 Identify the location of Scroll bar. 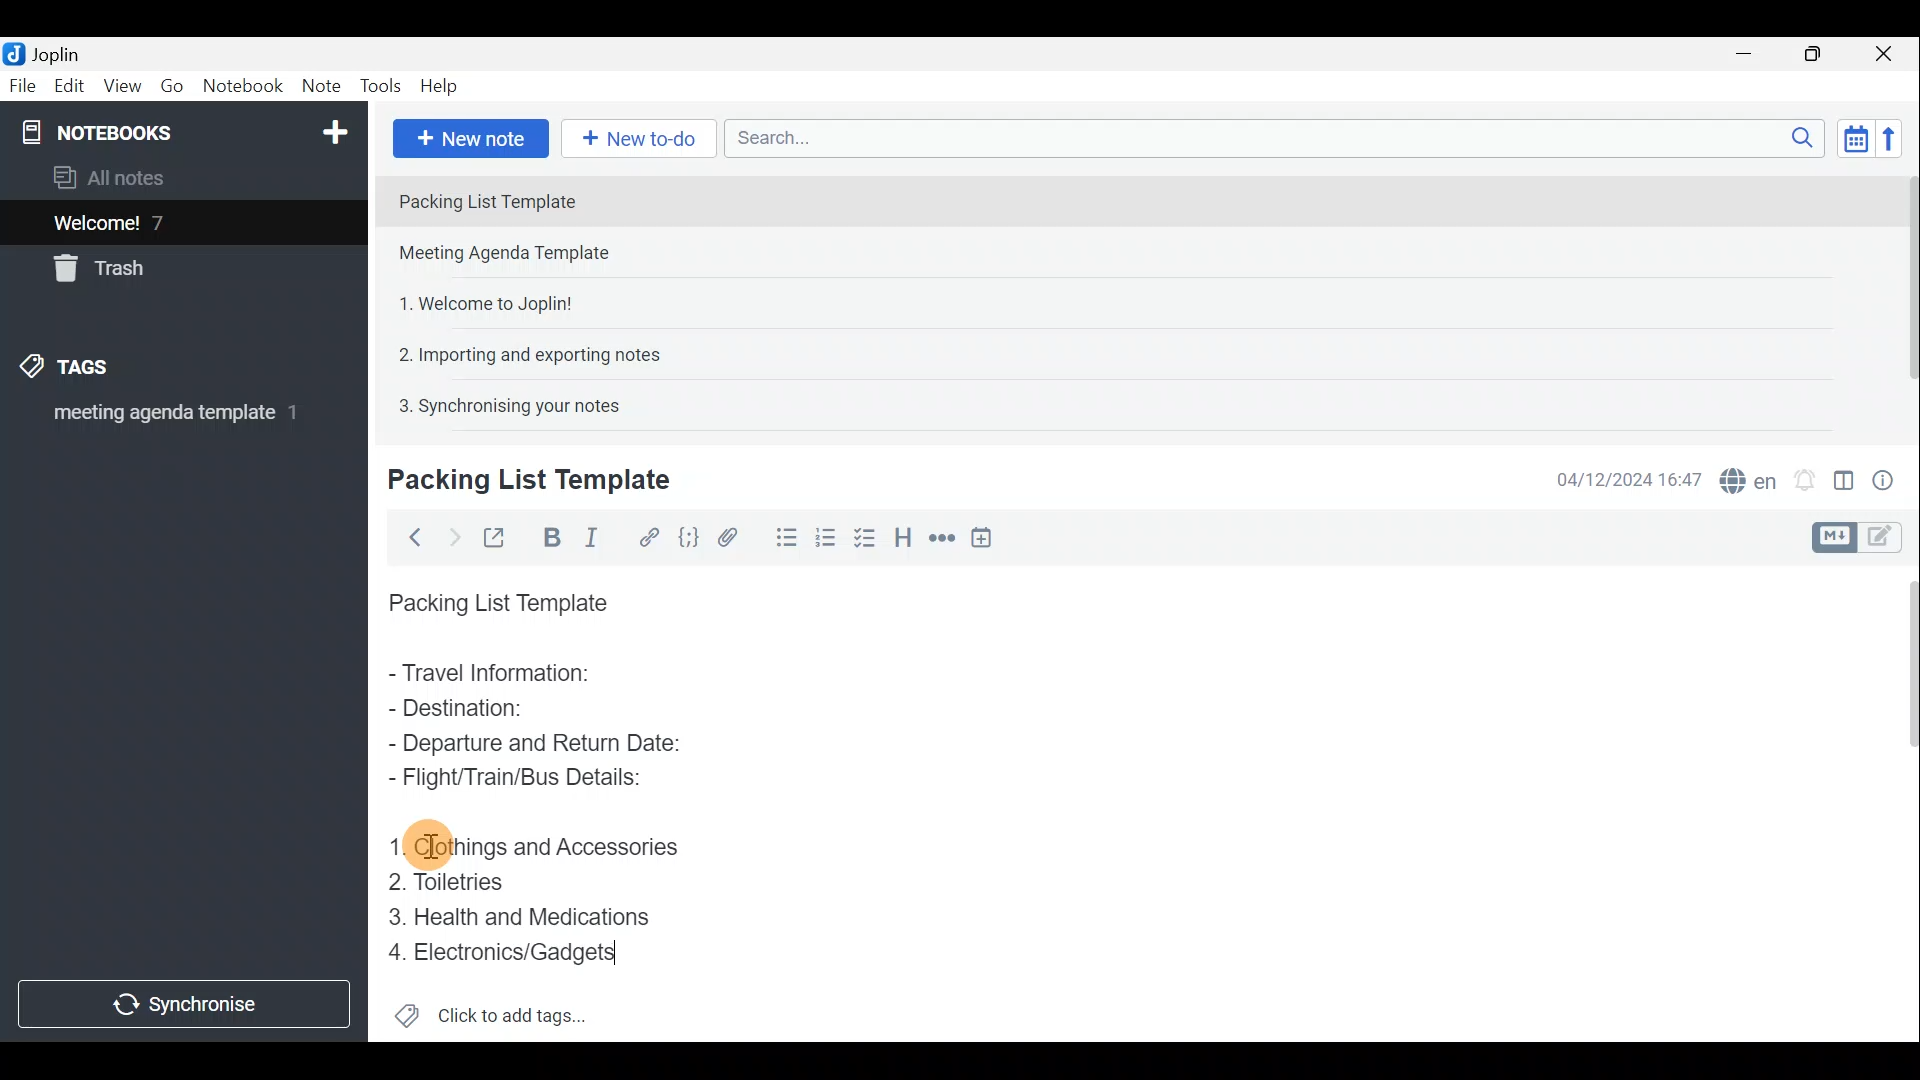
(1902, 801).